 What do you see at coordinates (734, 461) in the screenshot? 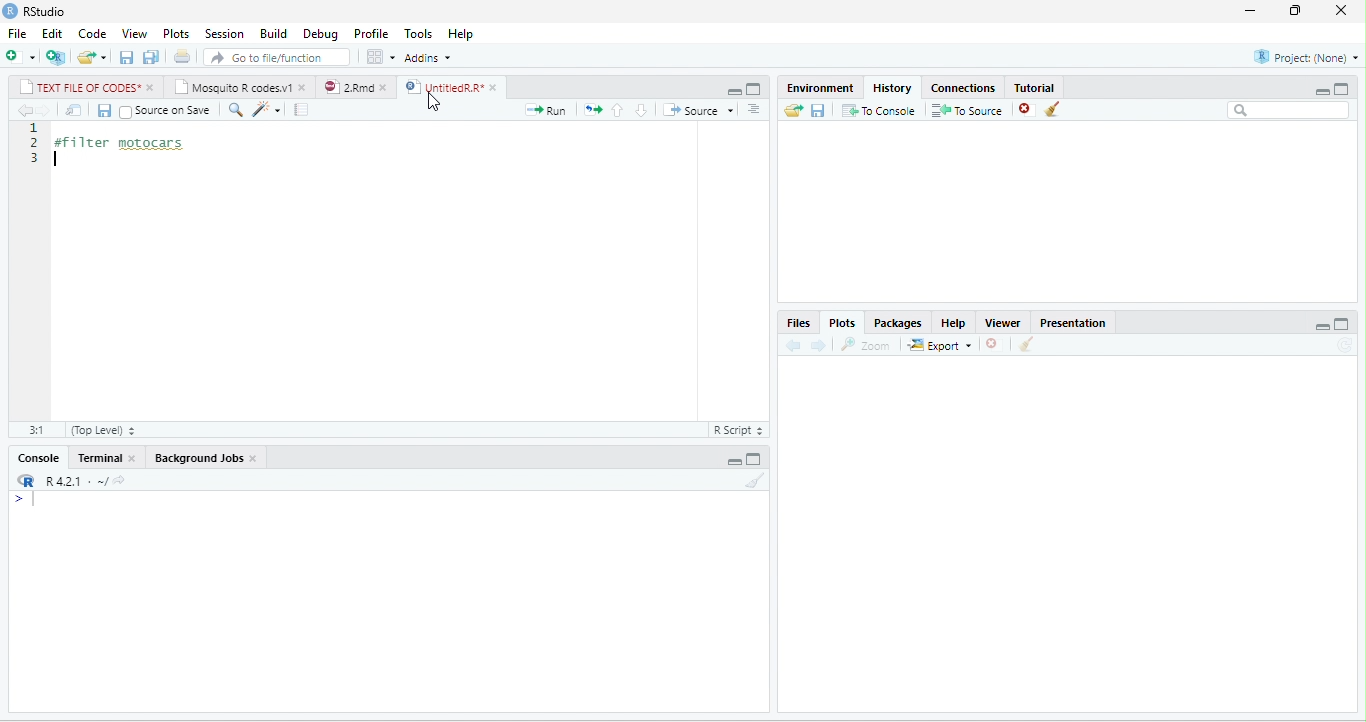
I see `minimize` at bounding box center [734, 461].